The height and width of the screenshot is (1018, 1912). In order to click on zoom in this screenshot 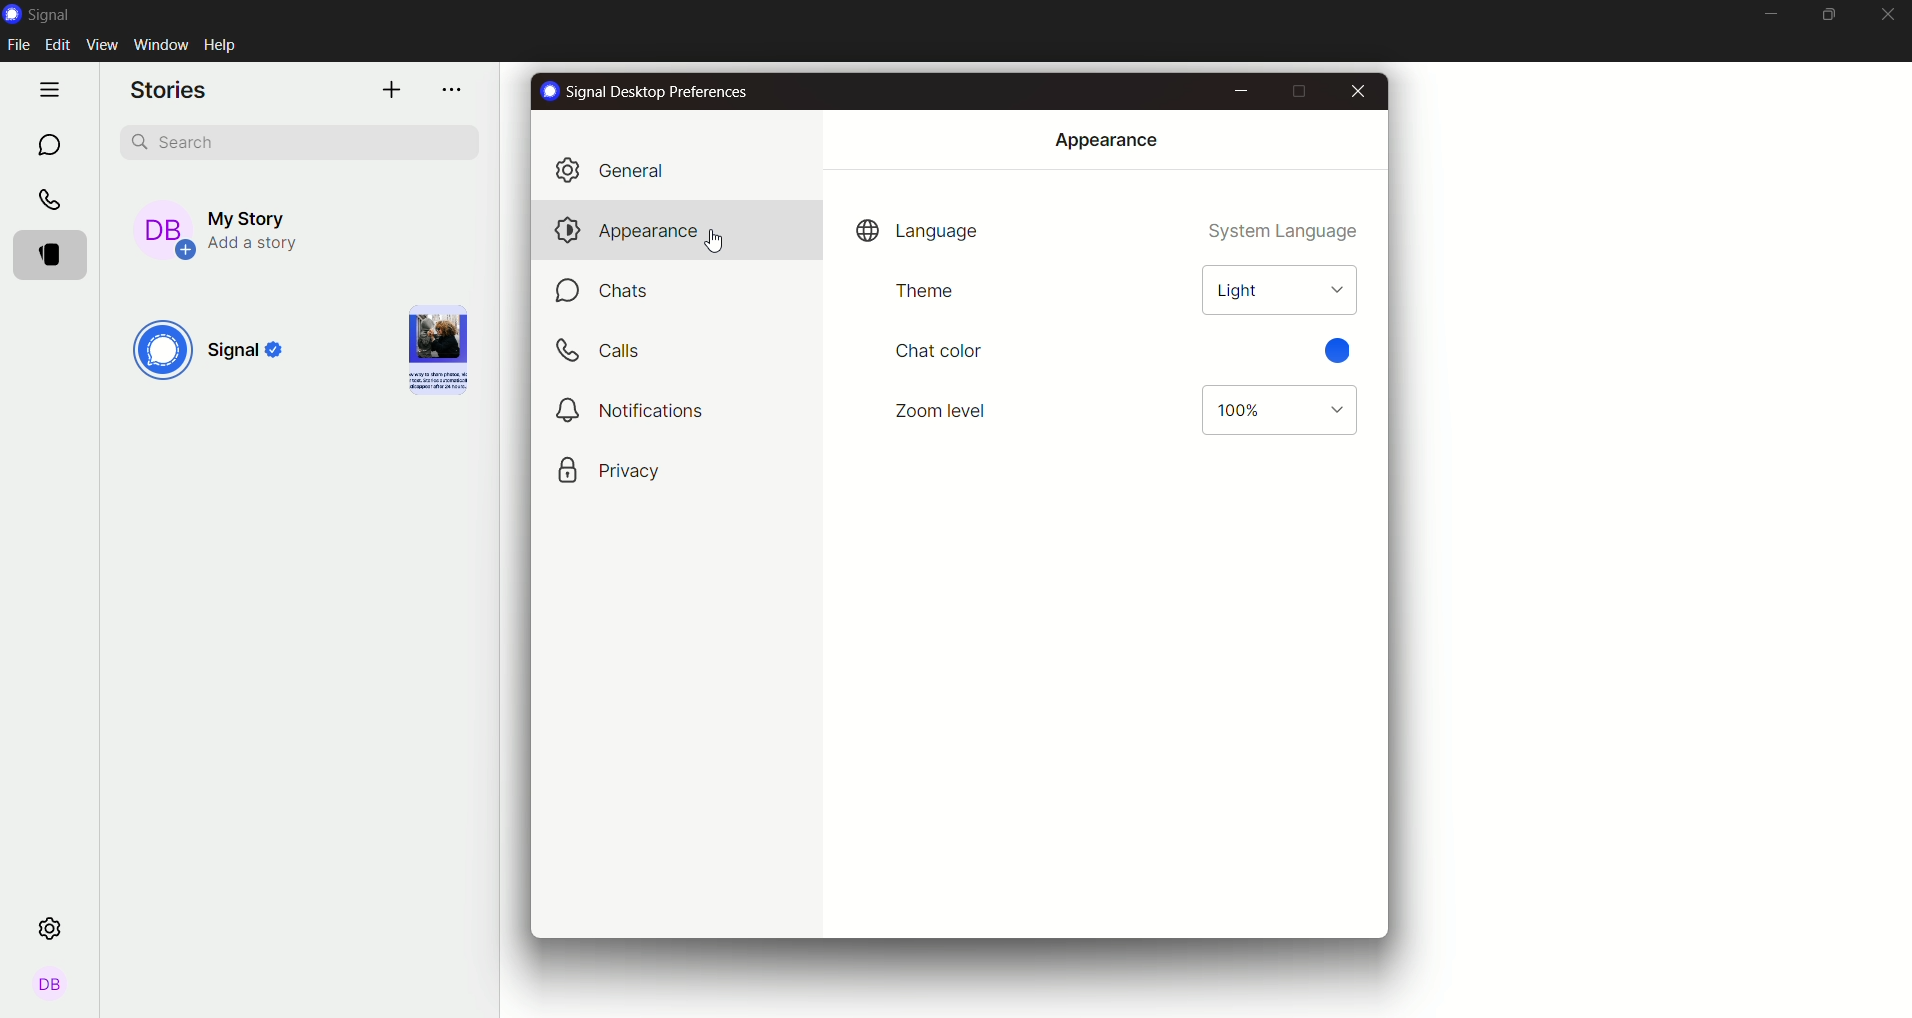, I will do `click(1276, 411)`.